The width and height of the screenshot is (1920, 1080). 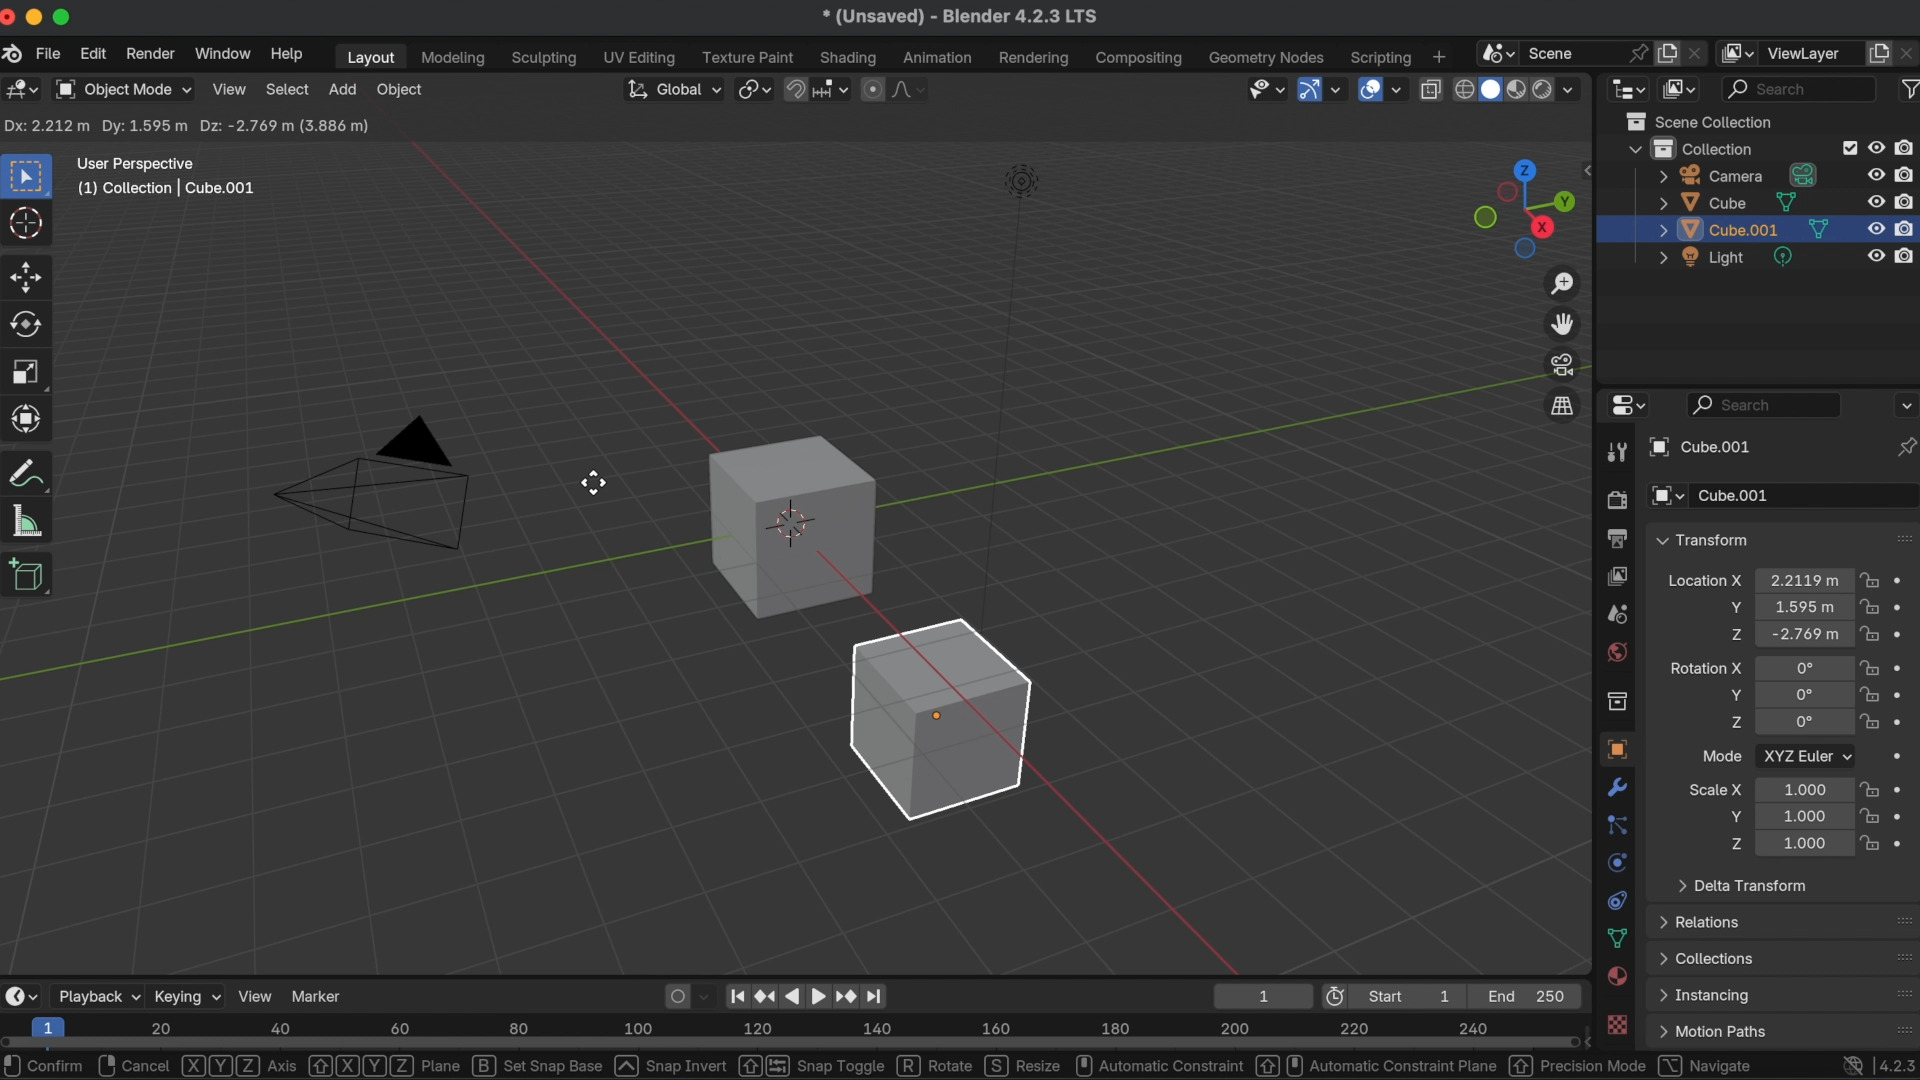 What do you see at coordinates (1706, 1065) in the screenshot?
I see `Navigate` at bounding box center [1706, 1065].